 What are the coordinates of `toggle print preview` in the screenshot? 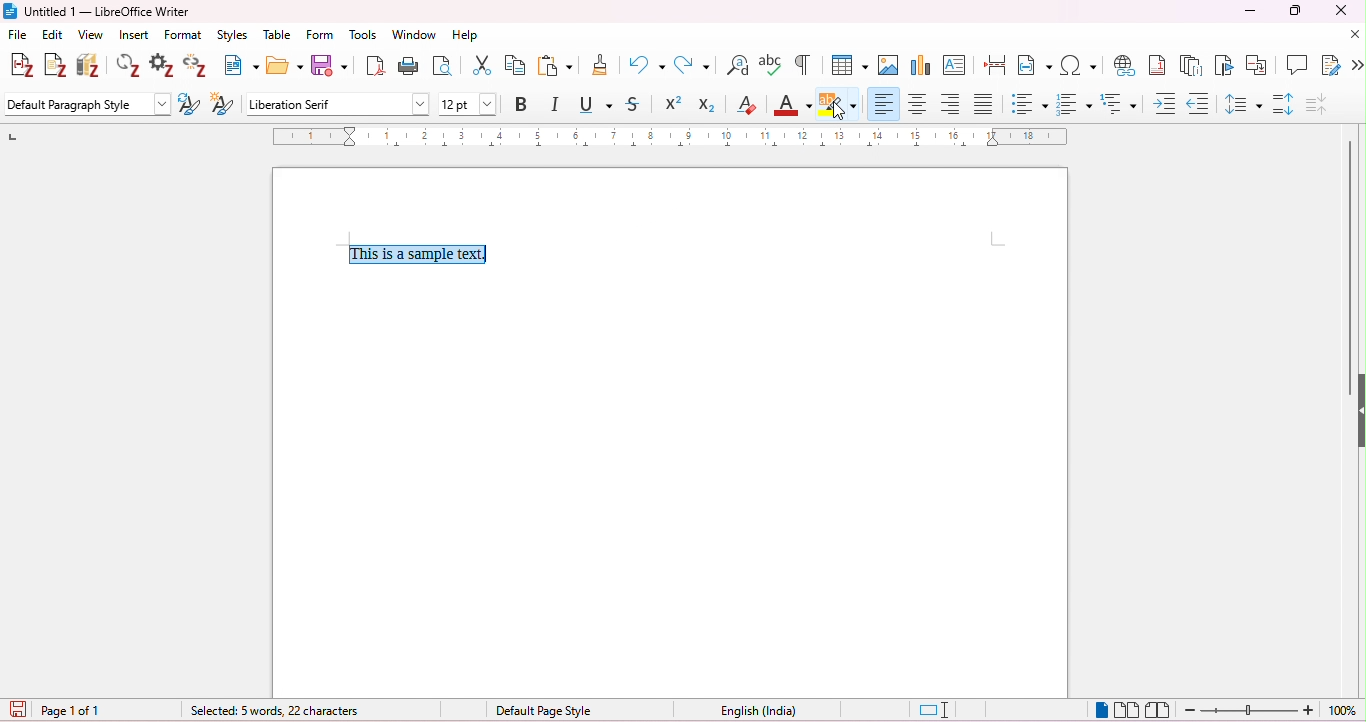 It's located at (443, 67).